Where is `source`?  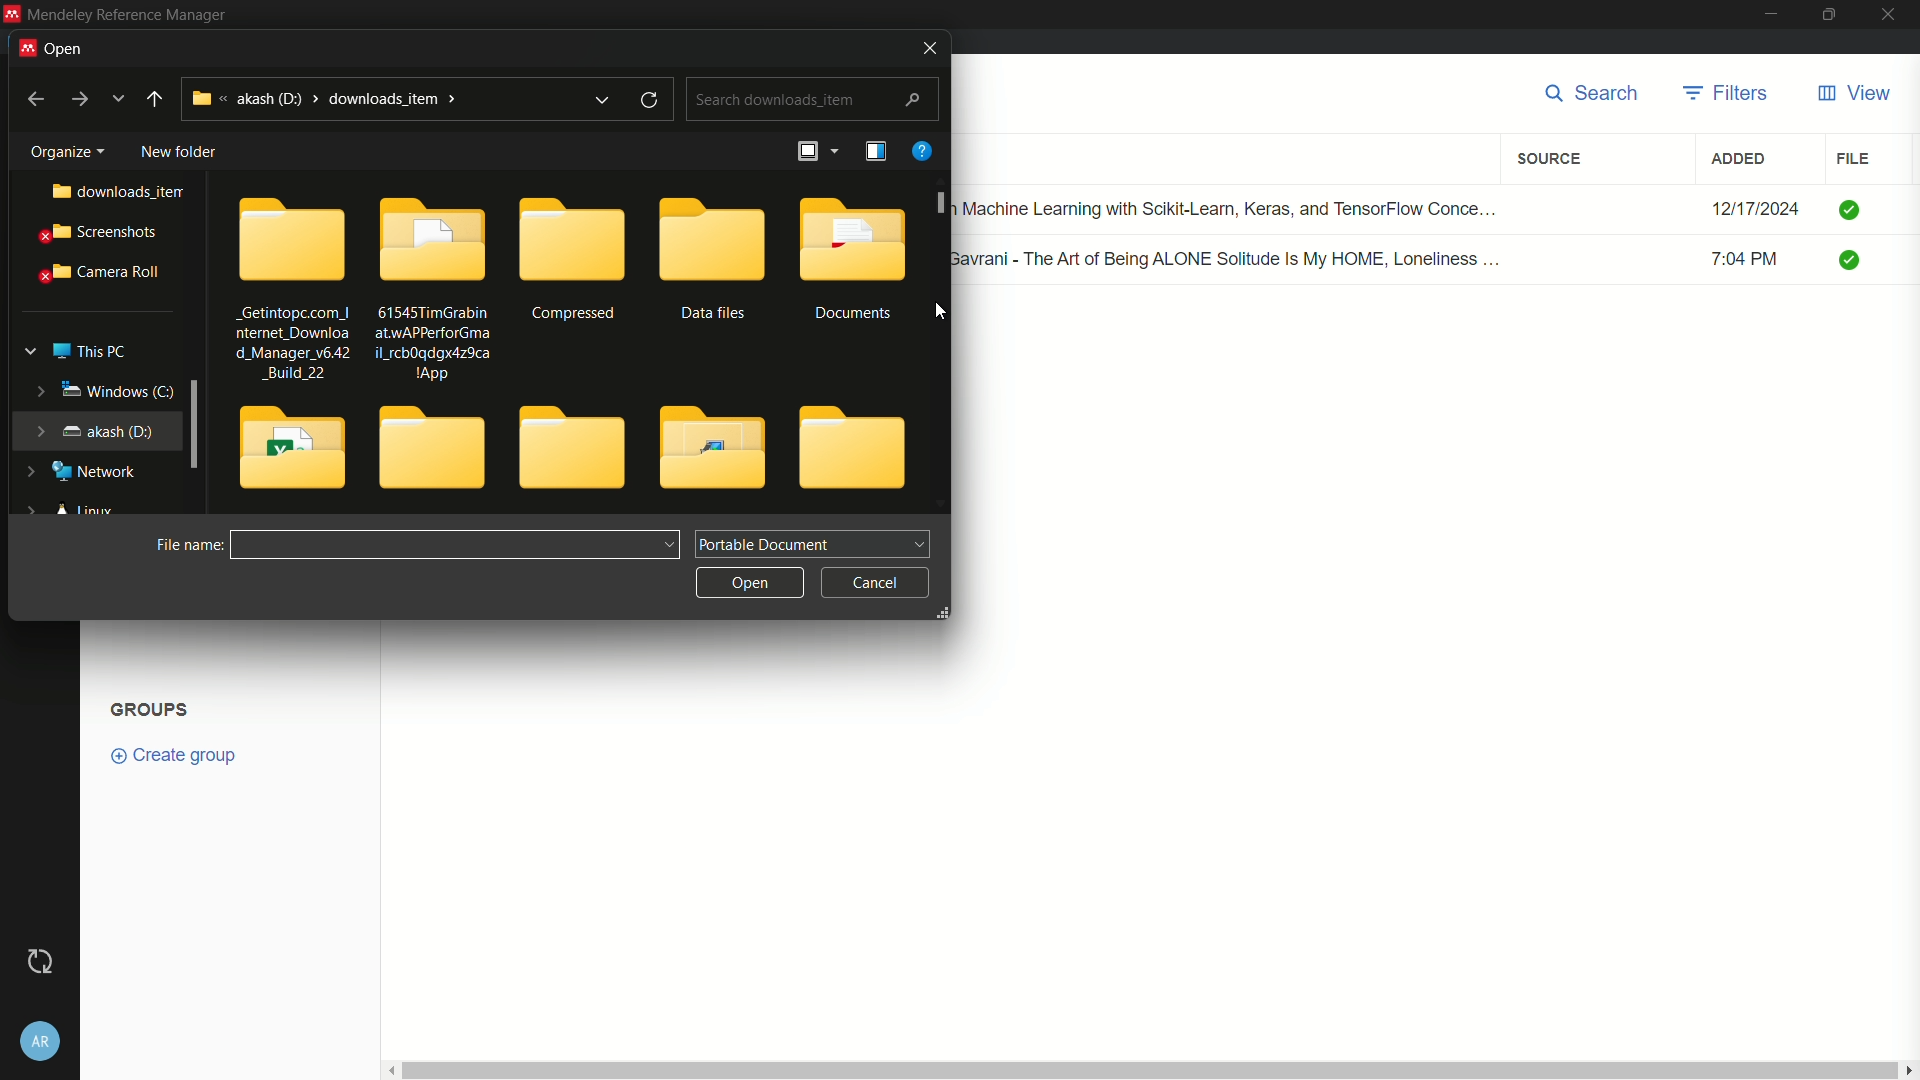 source is located at coordinates (1553, 159).